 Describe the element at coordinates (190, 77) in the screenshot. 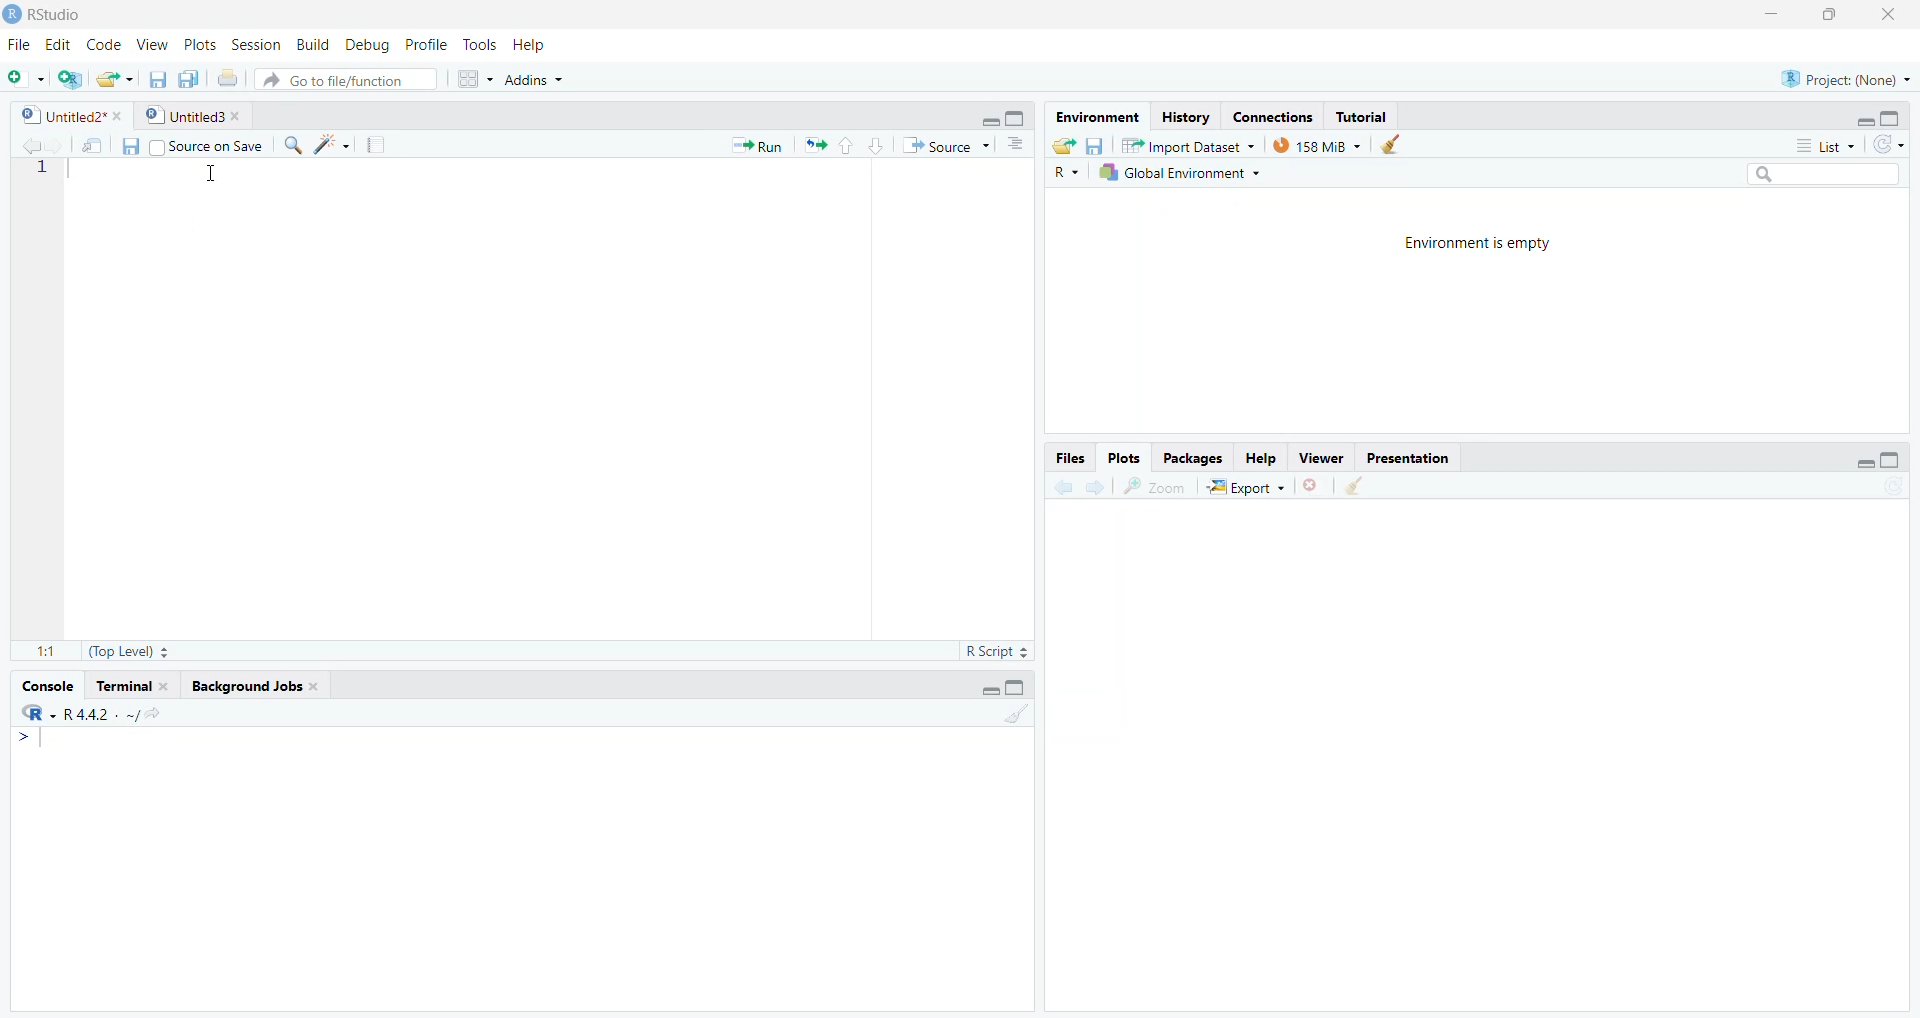

I see `Save all open document` at that location.